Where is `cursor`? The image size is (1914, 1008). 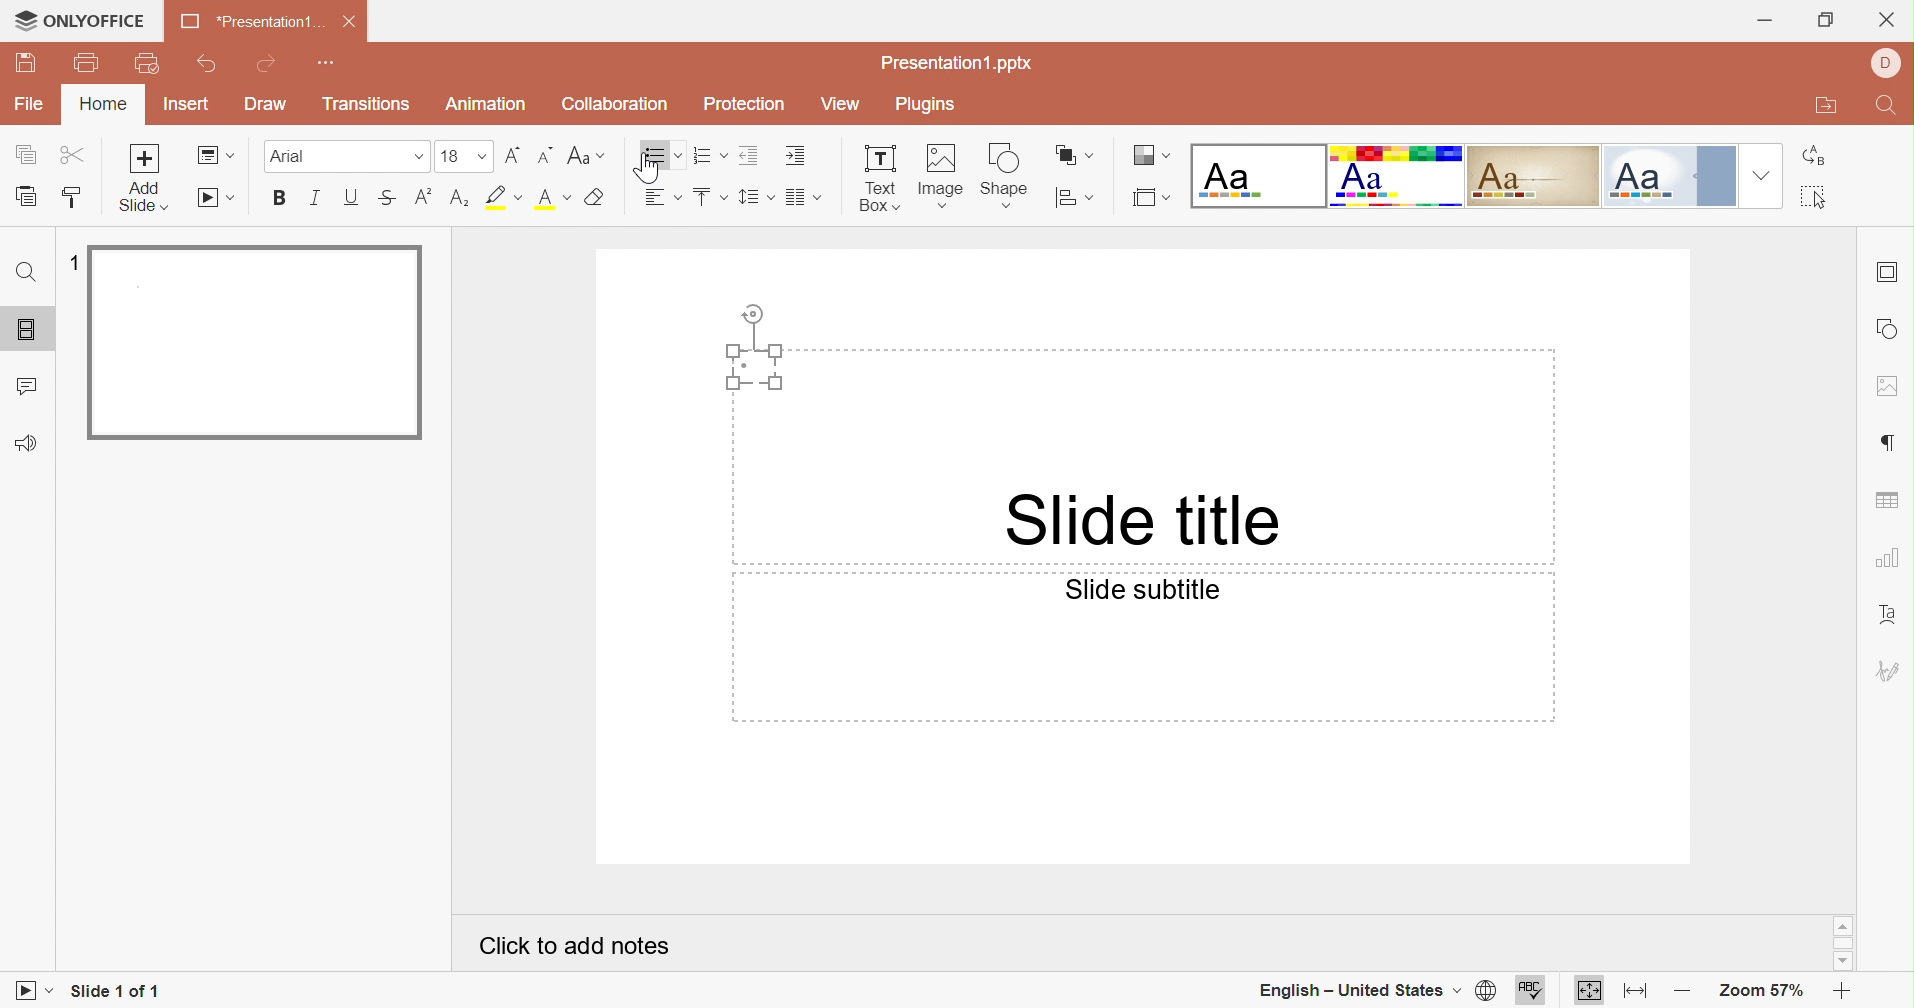
cursor is located at coordinates (21, 19).